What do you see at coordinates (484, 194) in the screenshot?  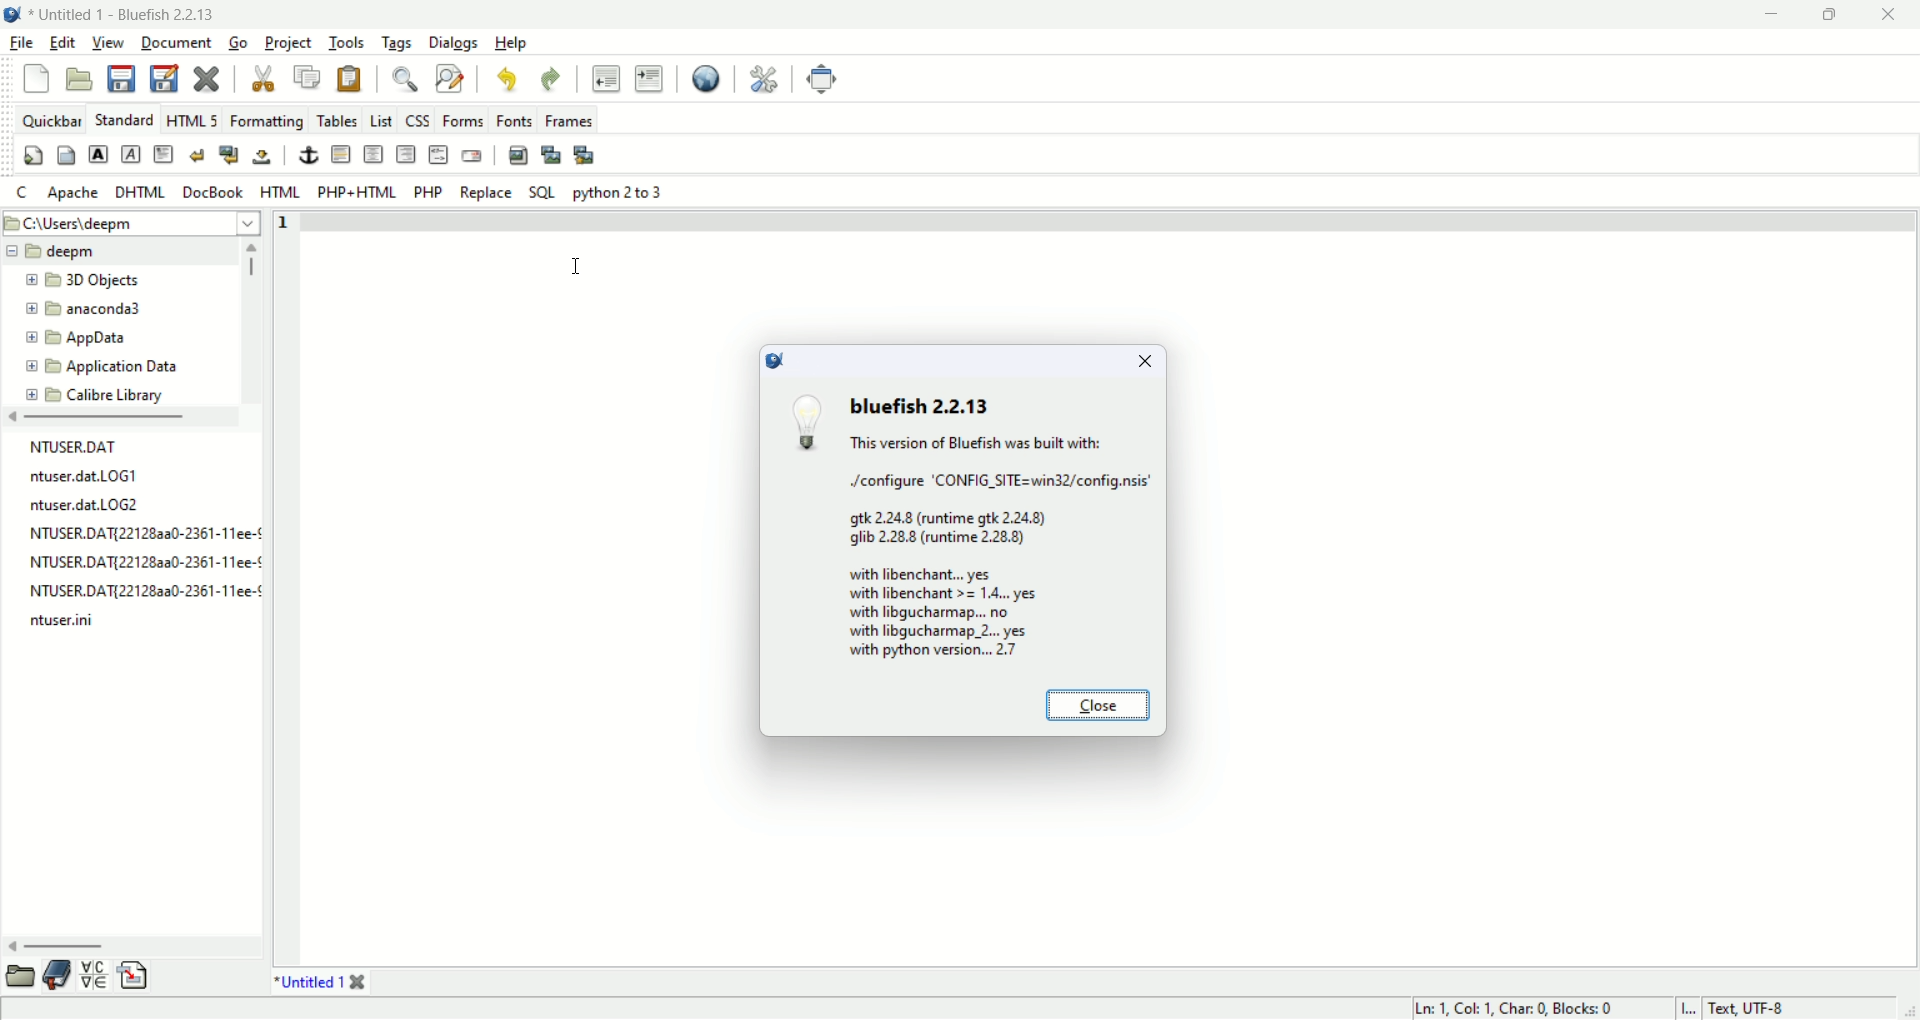 I see `Replace` at bounding box center [484, 194].